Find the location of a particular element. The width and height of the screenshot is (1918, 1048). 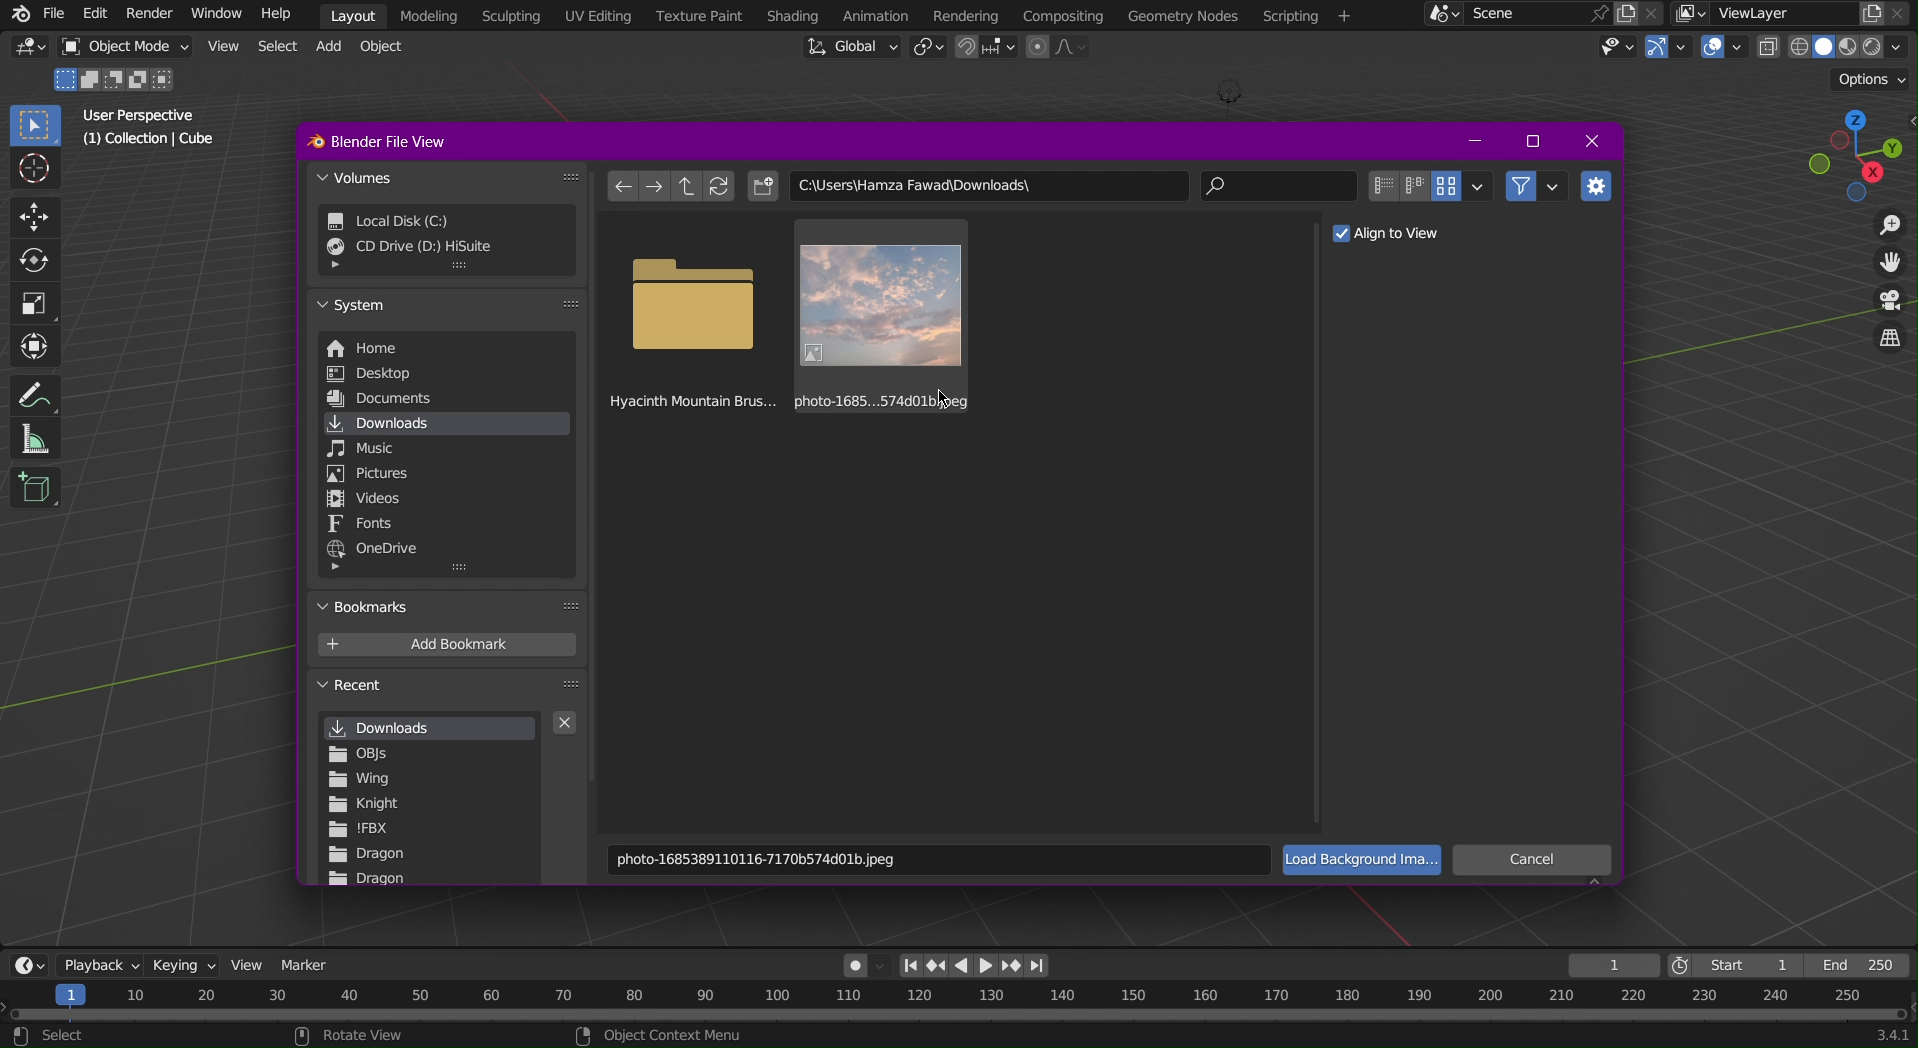

Help is located at coordinates (275, 15).